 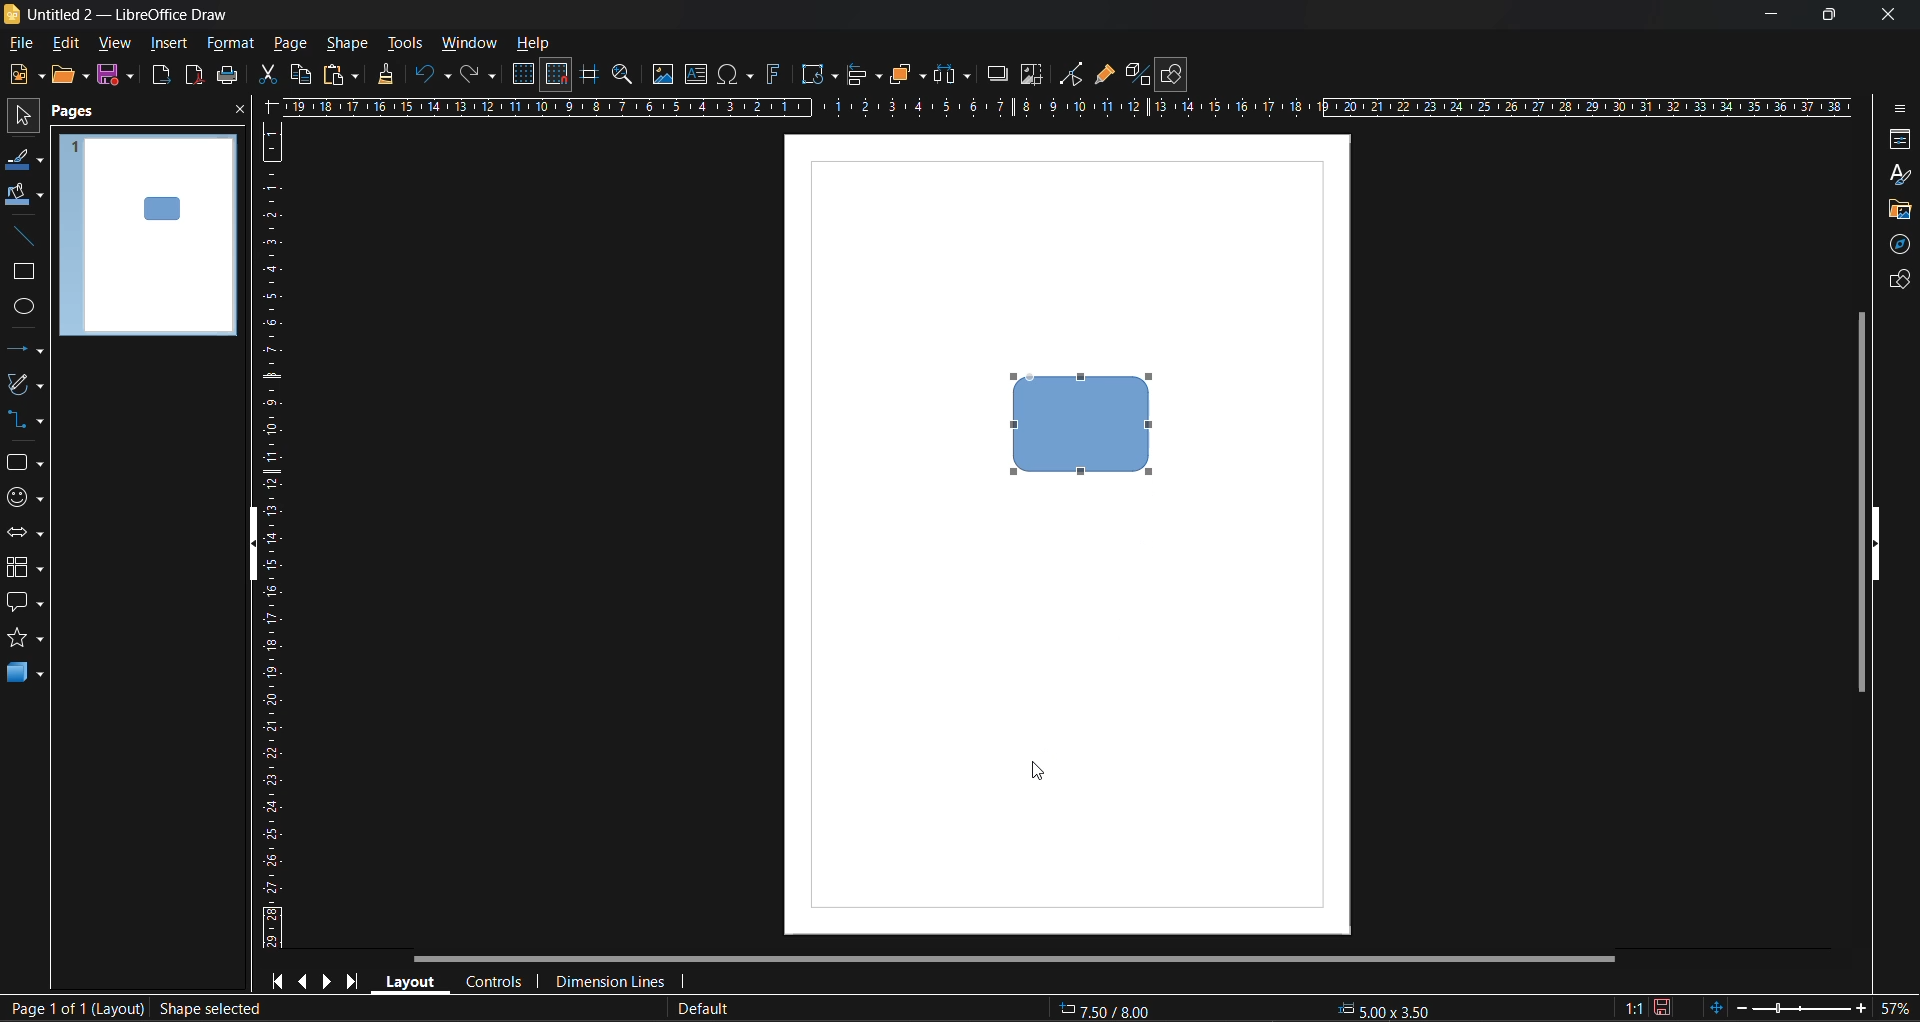 What do you see at coordinates (74, 1009) in the screenshot?
I see `page number` at bounding box center [74, 1009].